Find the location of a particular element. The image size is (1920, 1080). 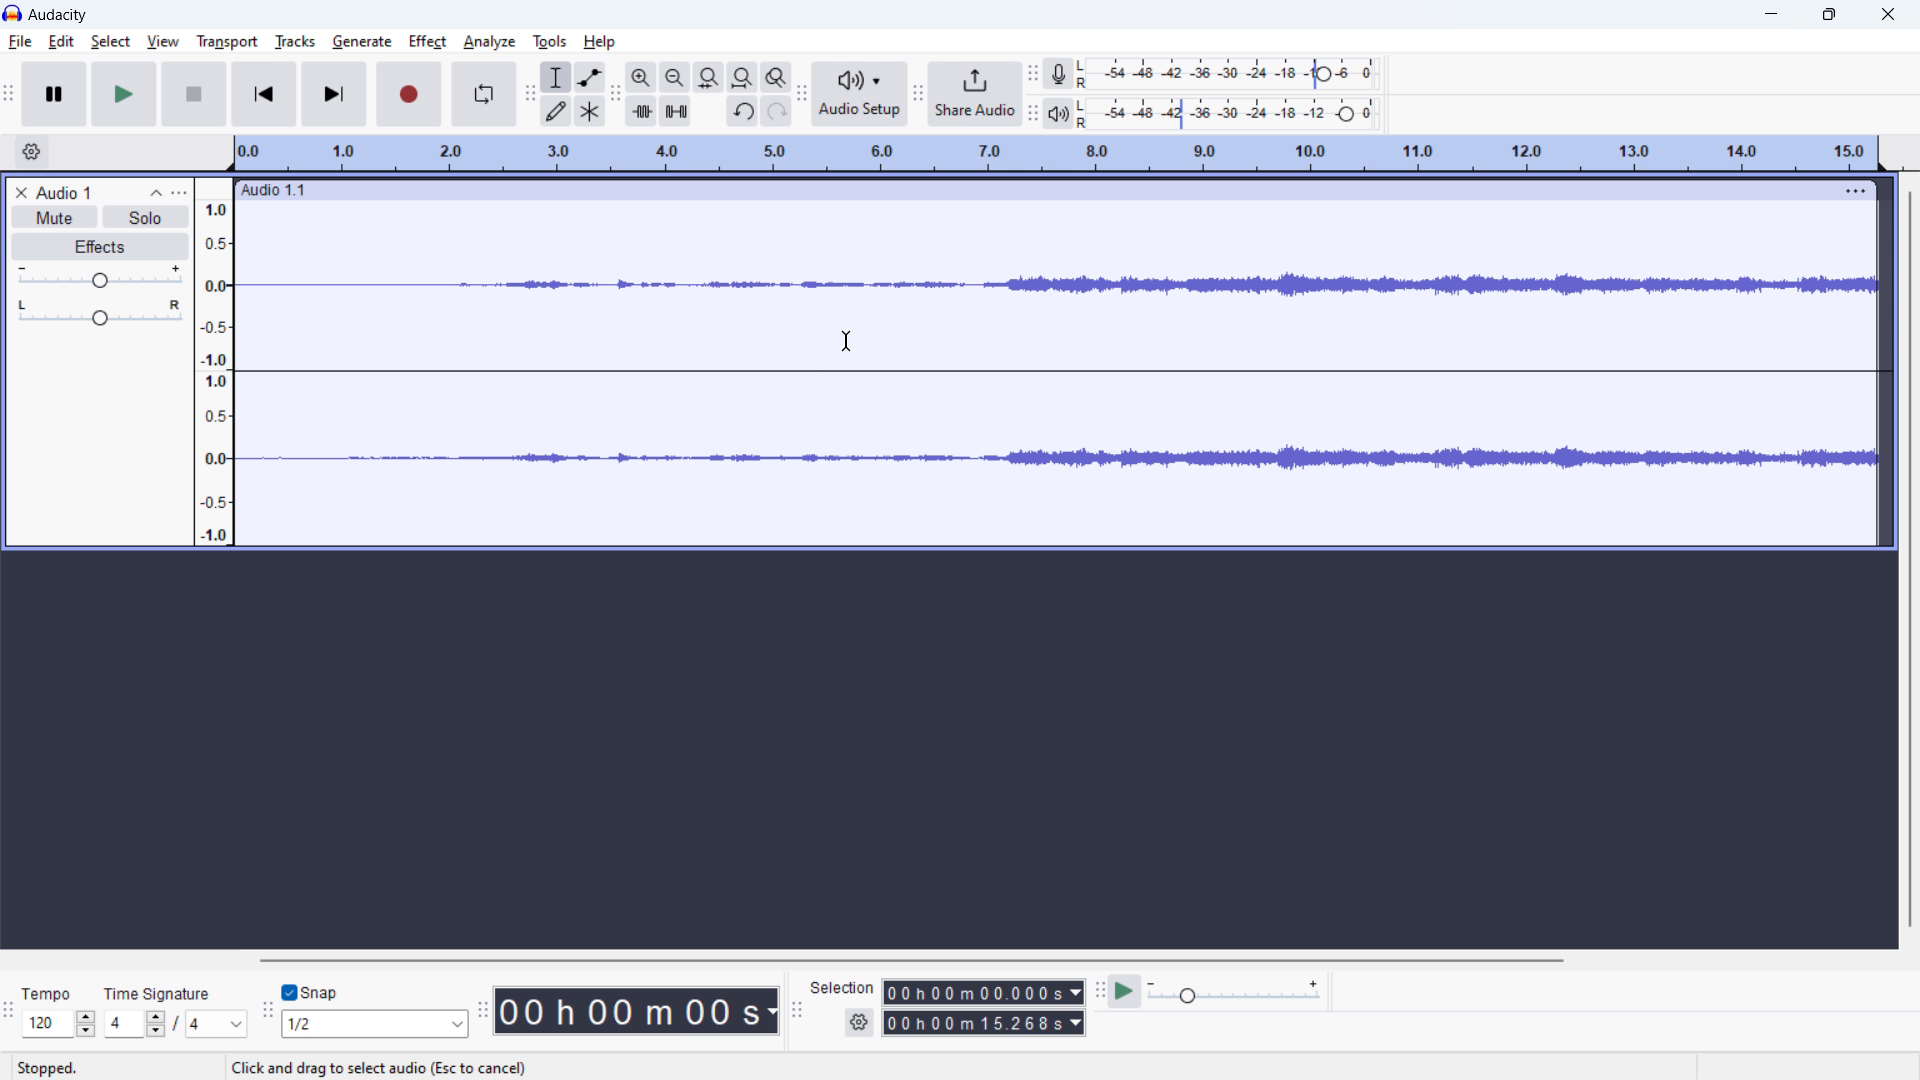

title is located at coordinates (59, 15).